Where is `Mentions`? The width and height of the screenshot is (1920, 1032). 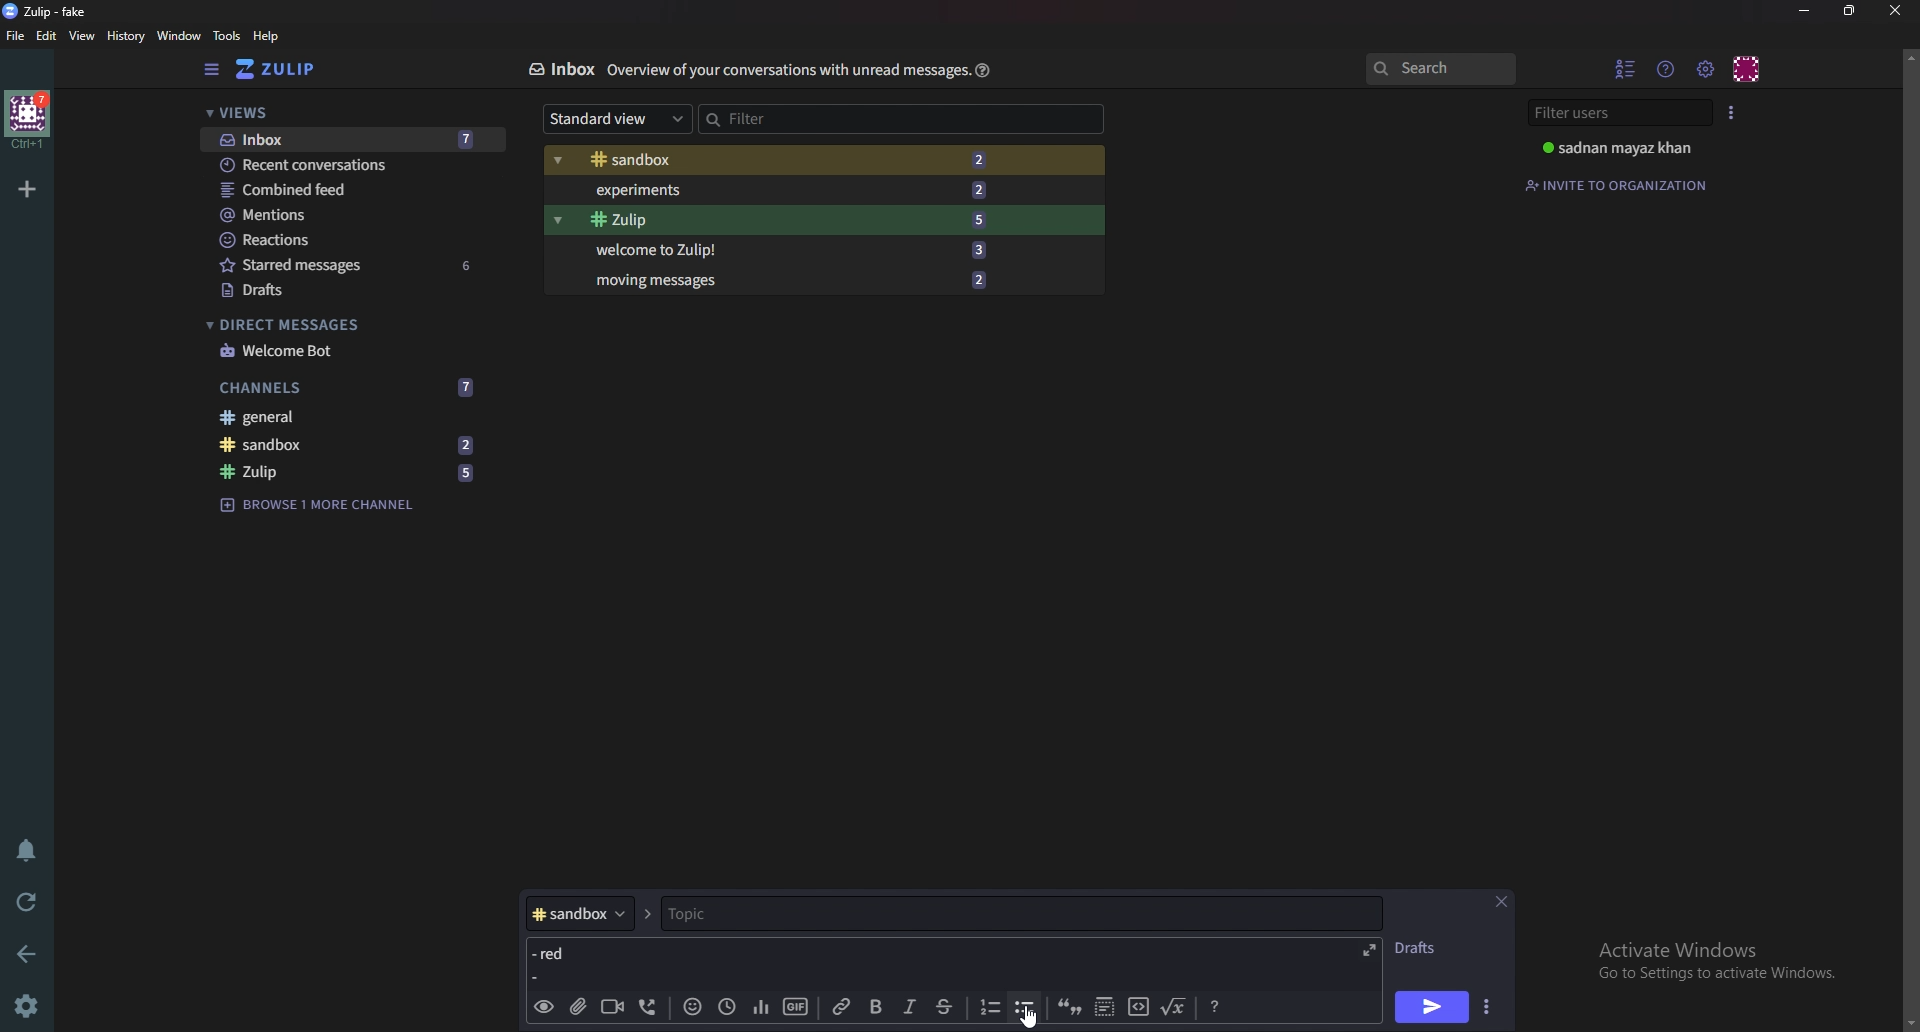 Mentions is located at coordinates (351, 215).